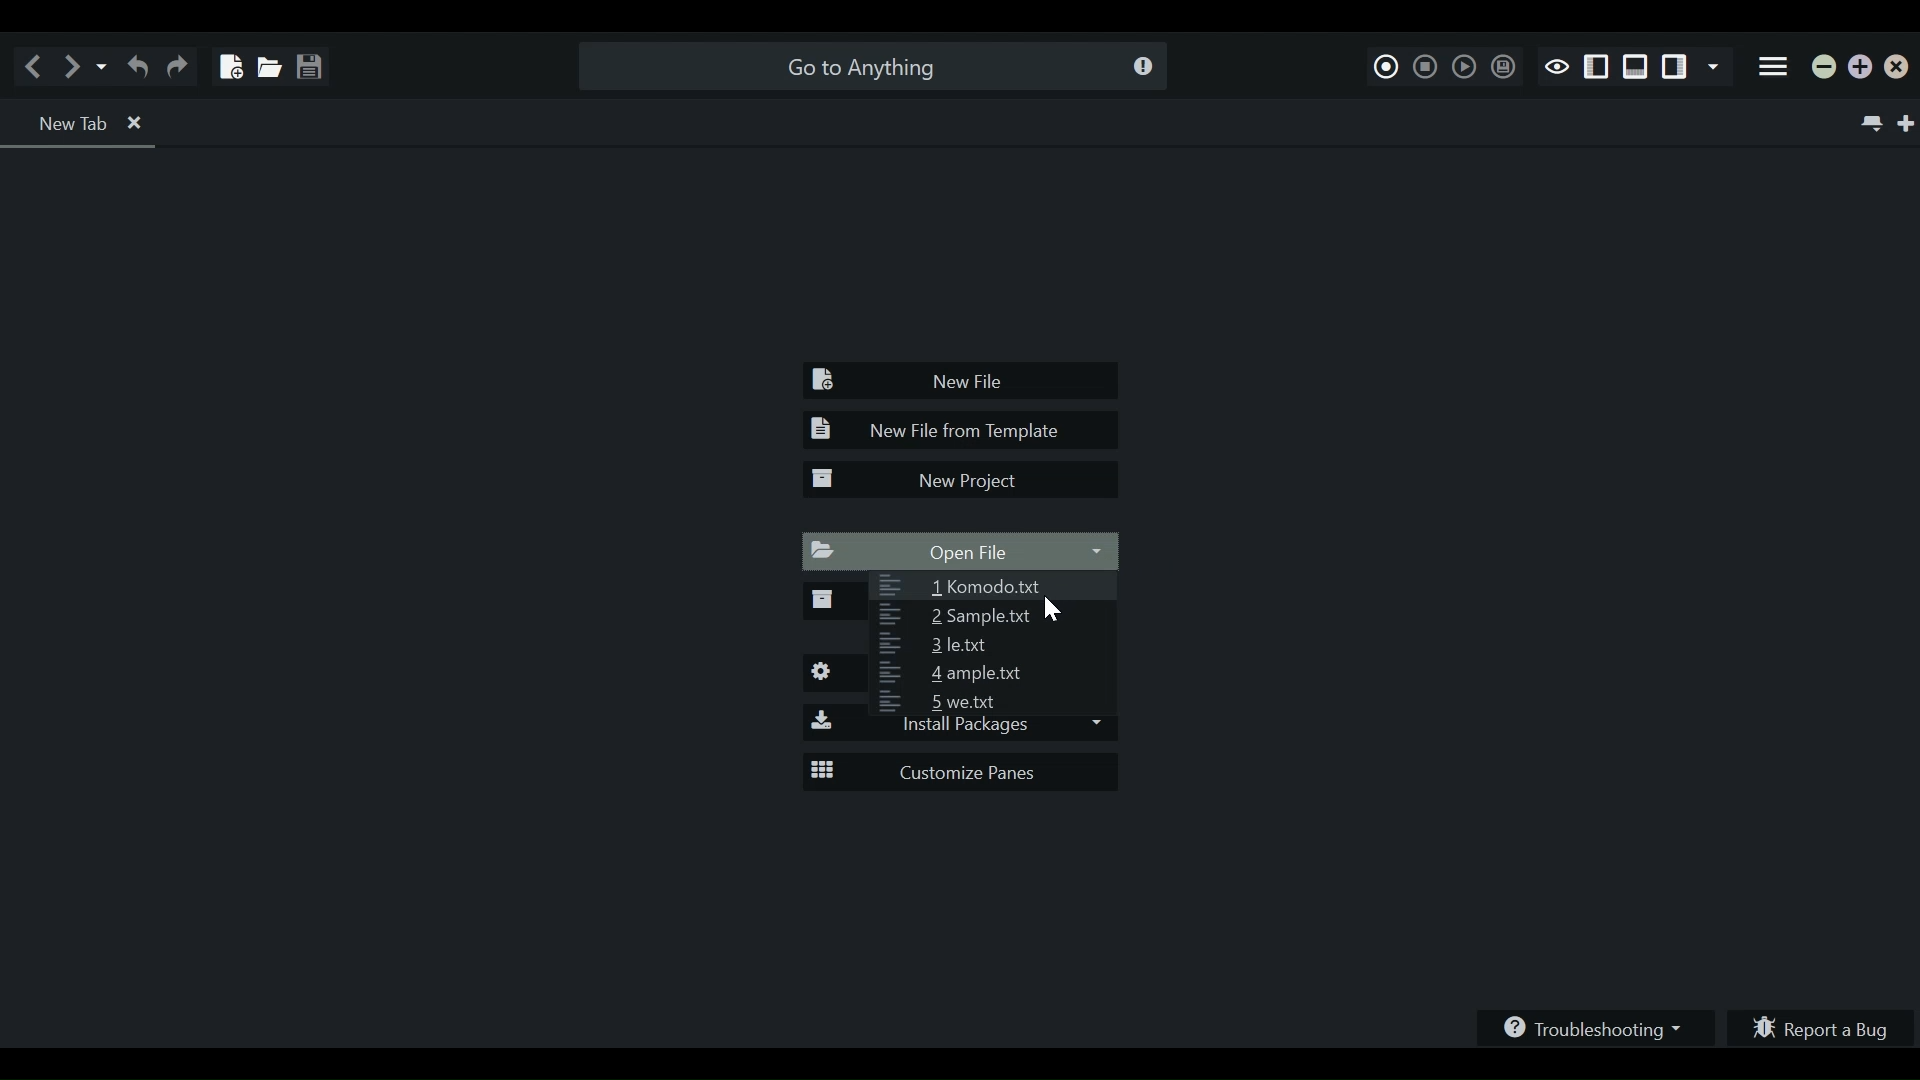 The width and height of the screenshot is (1920, 1080). What do you see at coordinates (962, 382) in the screenshot?
I see `New File` at bounding box center [962, 382].